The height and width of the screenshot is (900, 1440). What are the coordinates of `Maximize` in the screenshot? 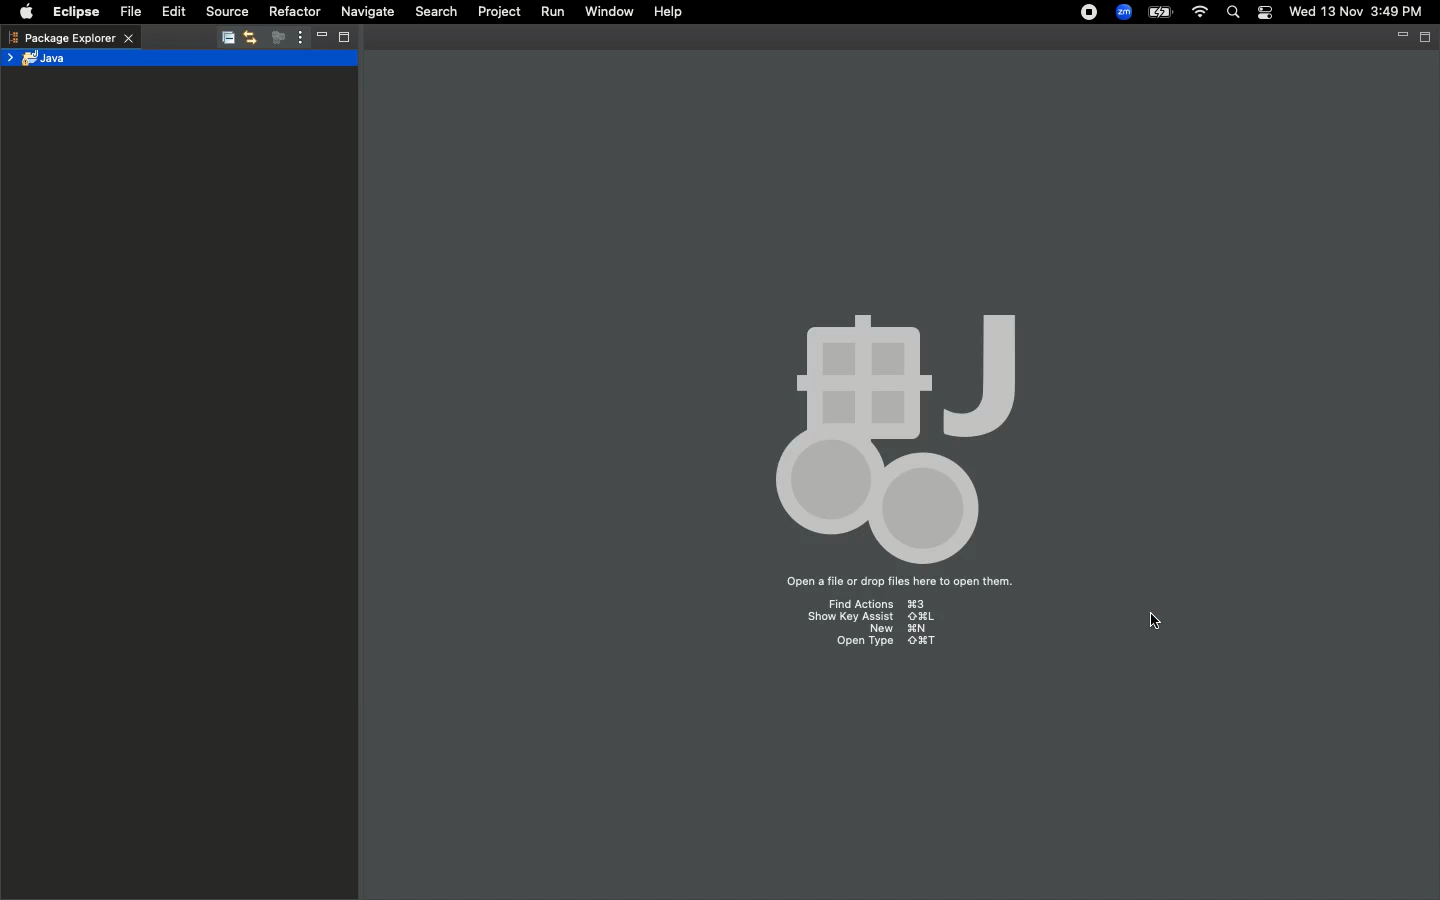 It's located at (1427, 38).